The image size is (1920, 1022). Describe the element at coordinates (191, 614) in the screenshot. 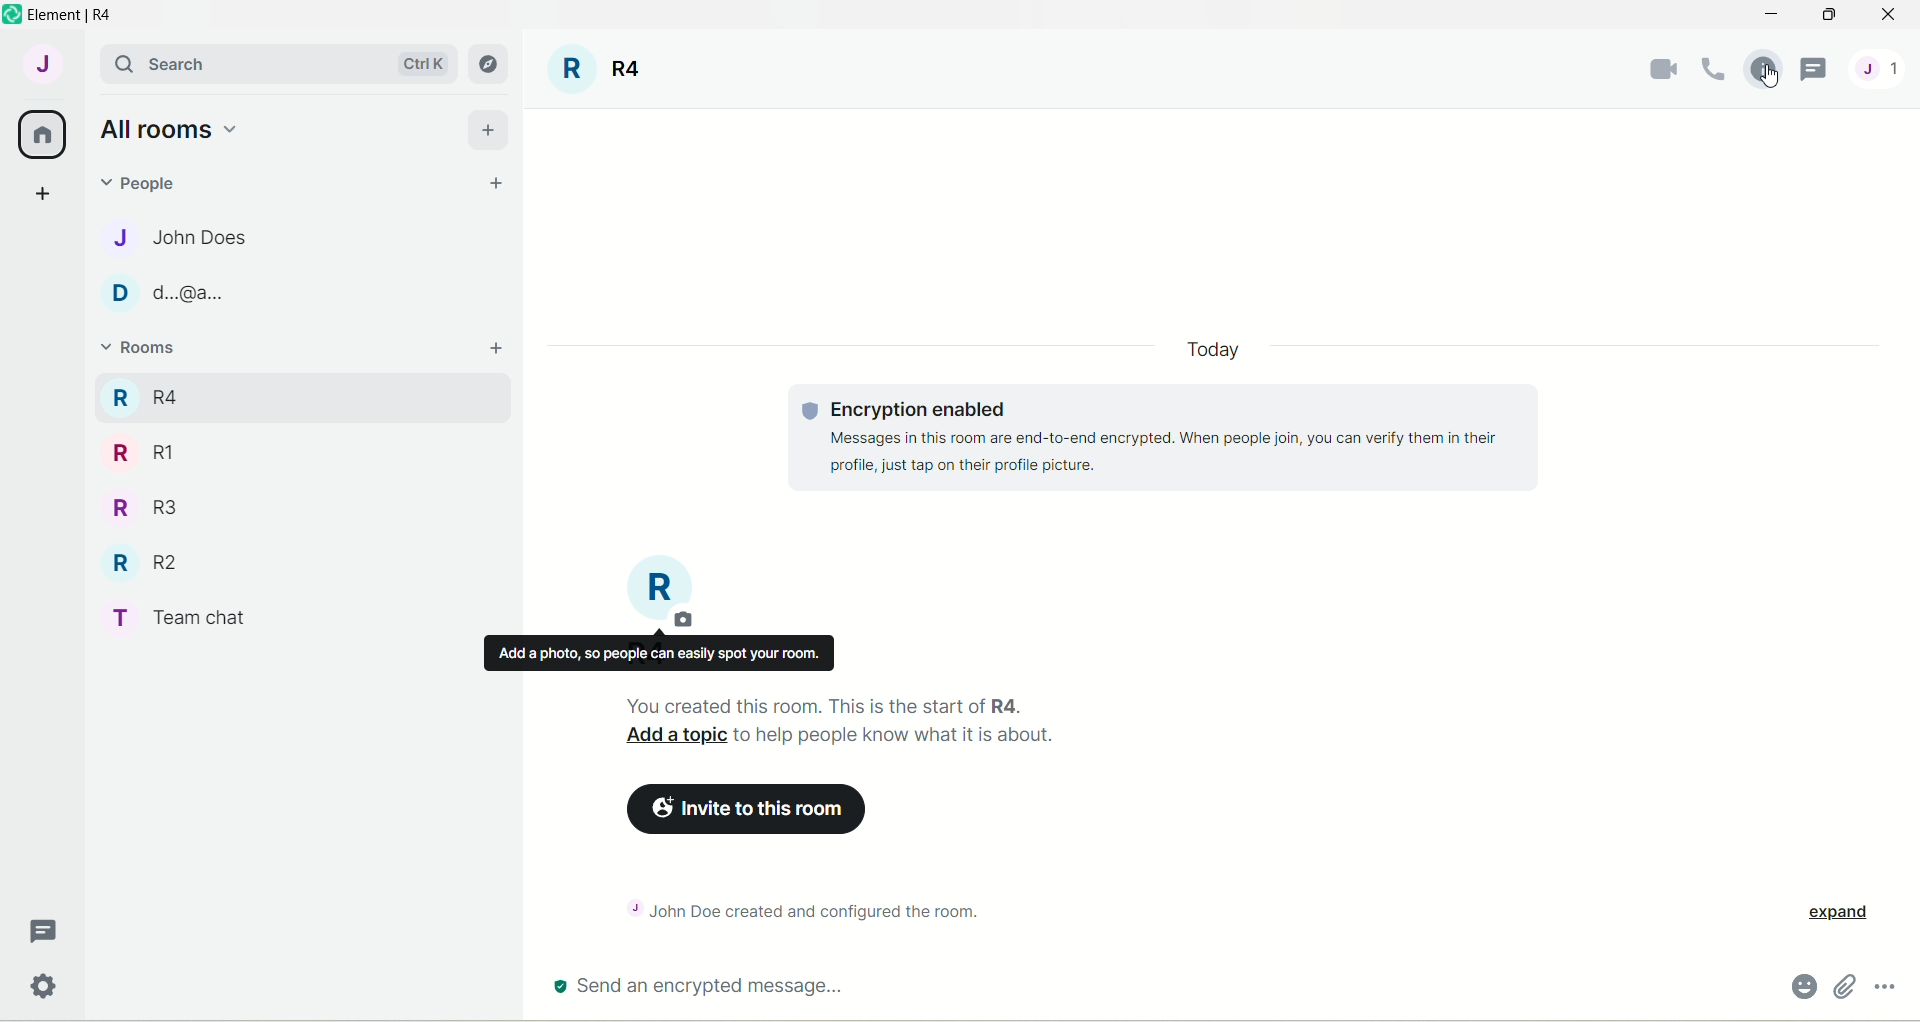

I see `T Team chat` at that location.